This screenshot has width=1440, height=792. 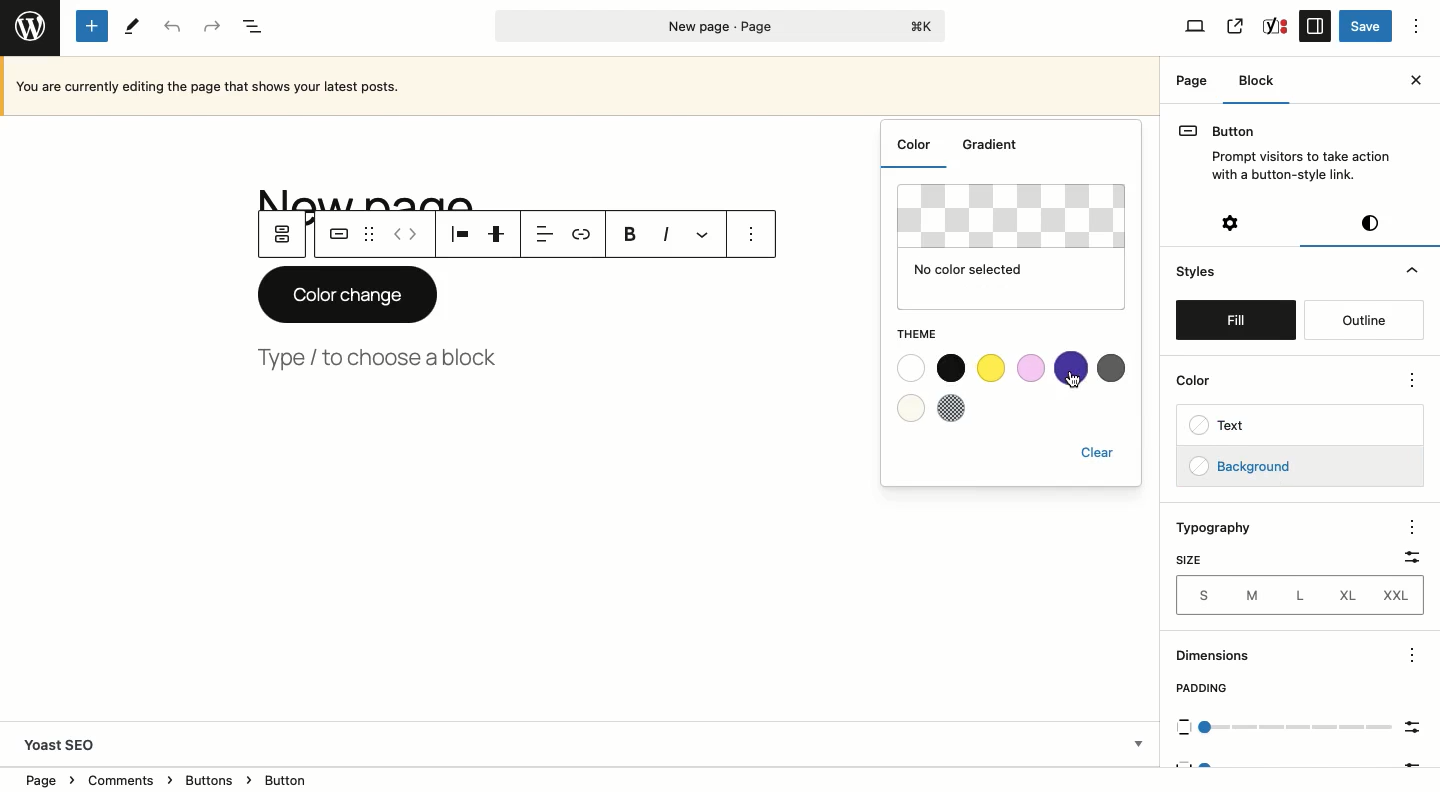 What do you see at coordinates (1247, 594) in the screenshot?
I see `M` at bounding box center [1247, 594].